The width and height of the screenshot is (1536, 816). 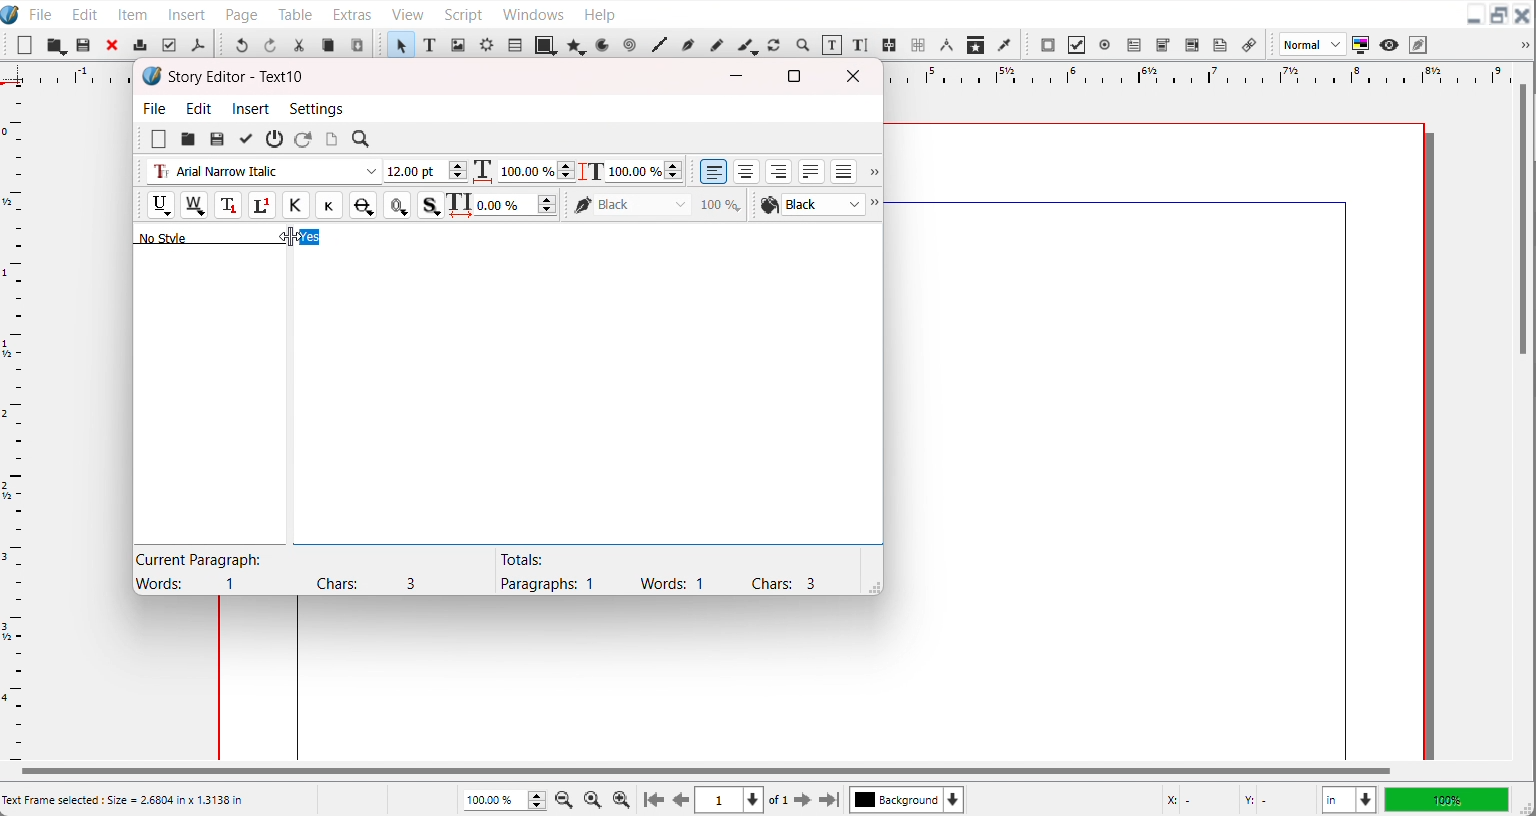 What do you see at coordinates (1362, 45) in the screenshot?
I see `Toggle color` at bounding box center [1362, 45].